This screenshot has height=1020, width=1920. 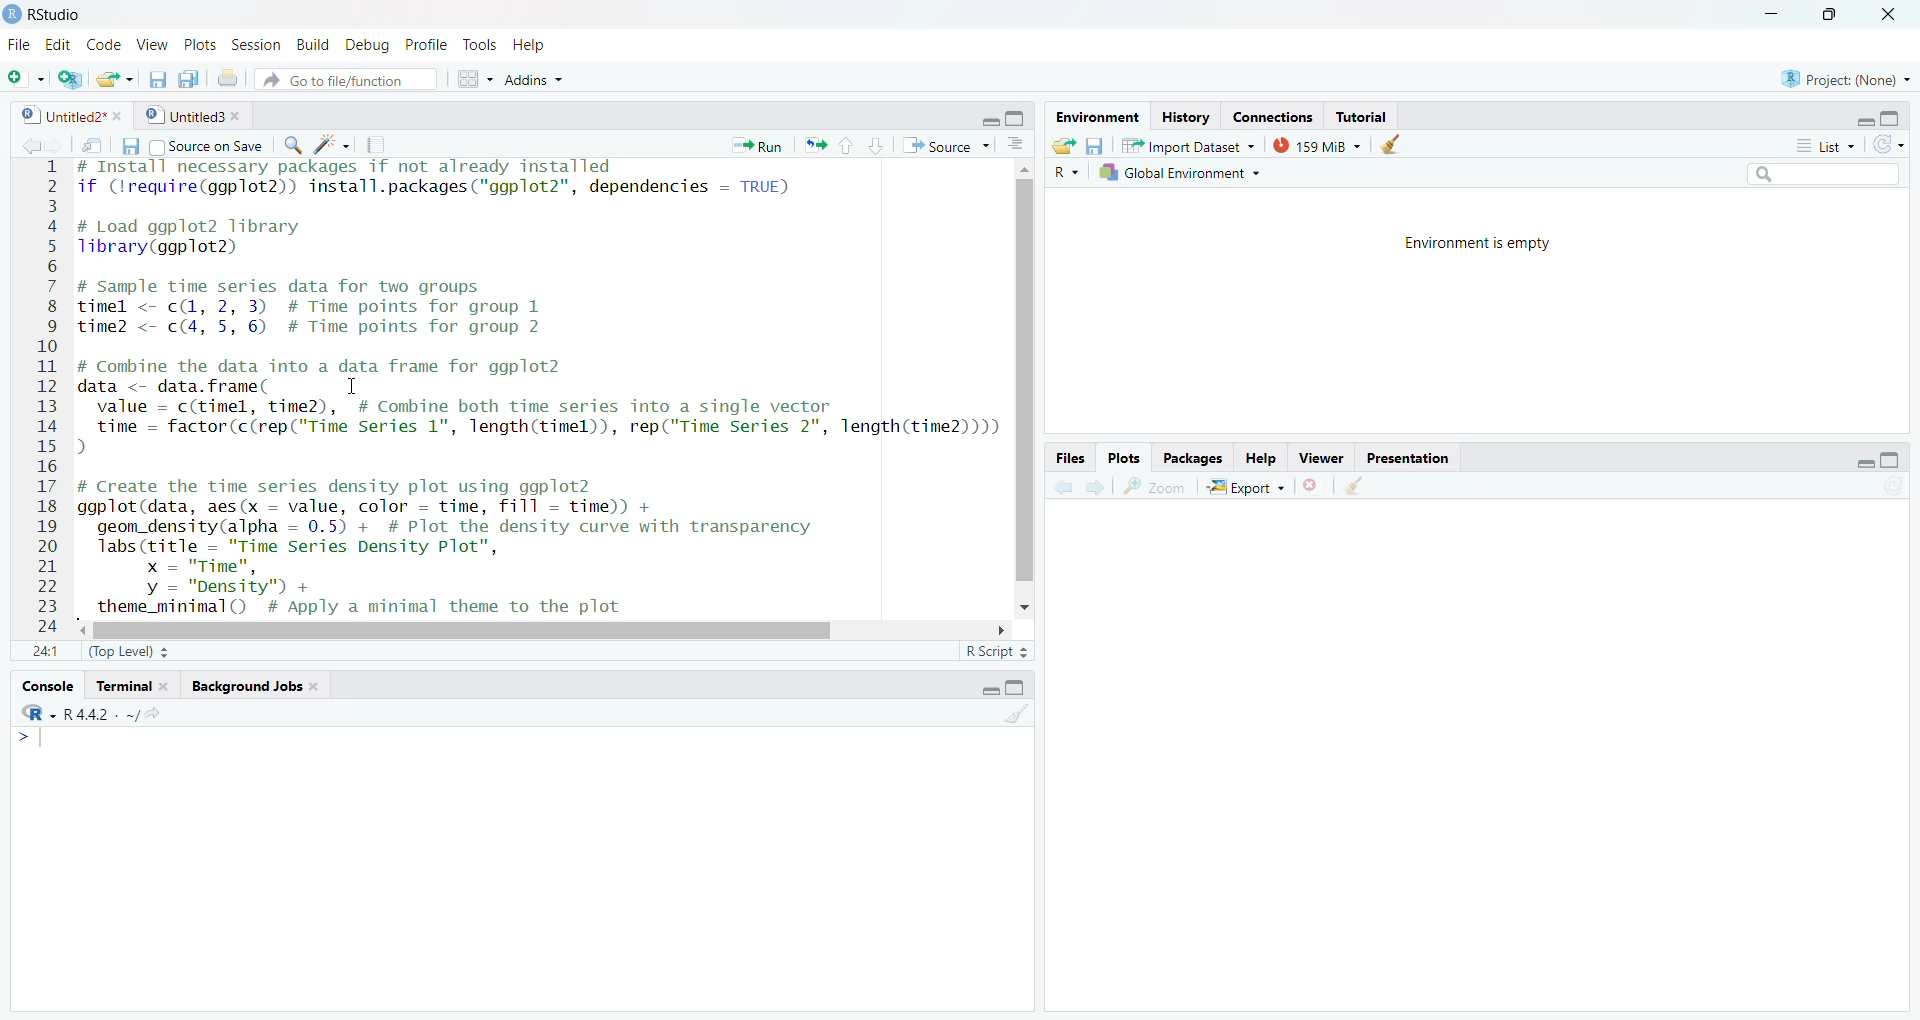 I want to click on Maximize, so click(x=1015, y=687).